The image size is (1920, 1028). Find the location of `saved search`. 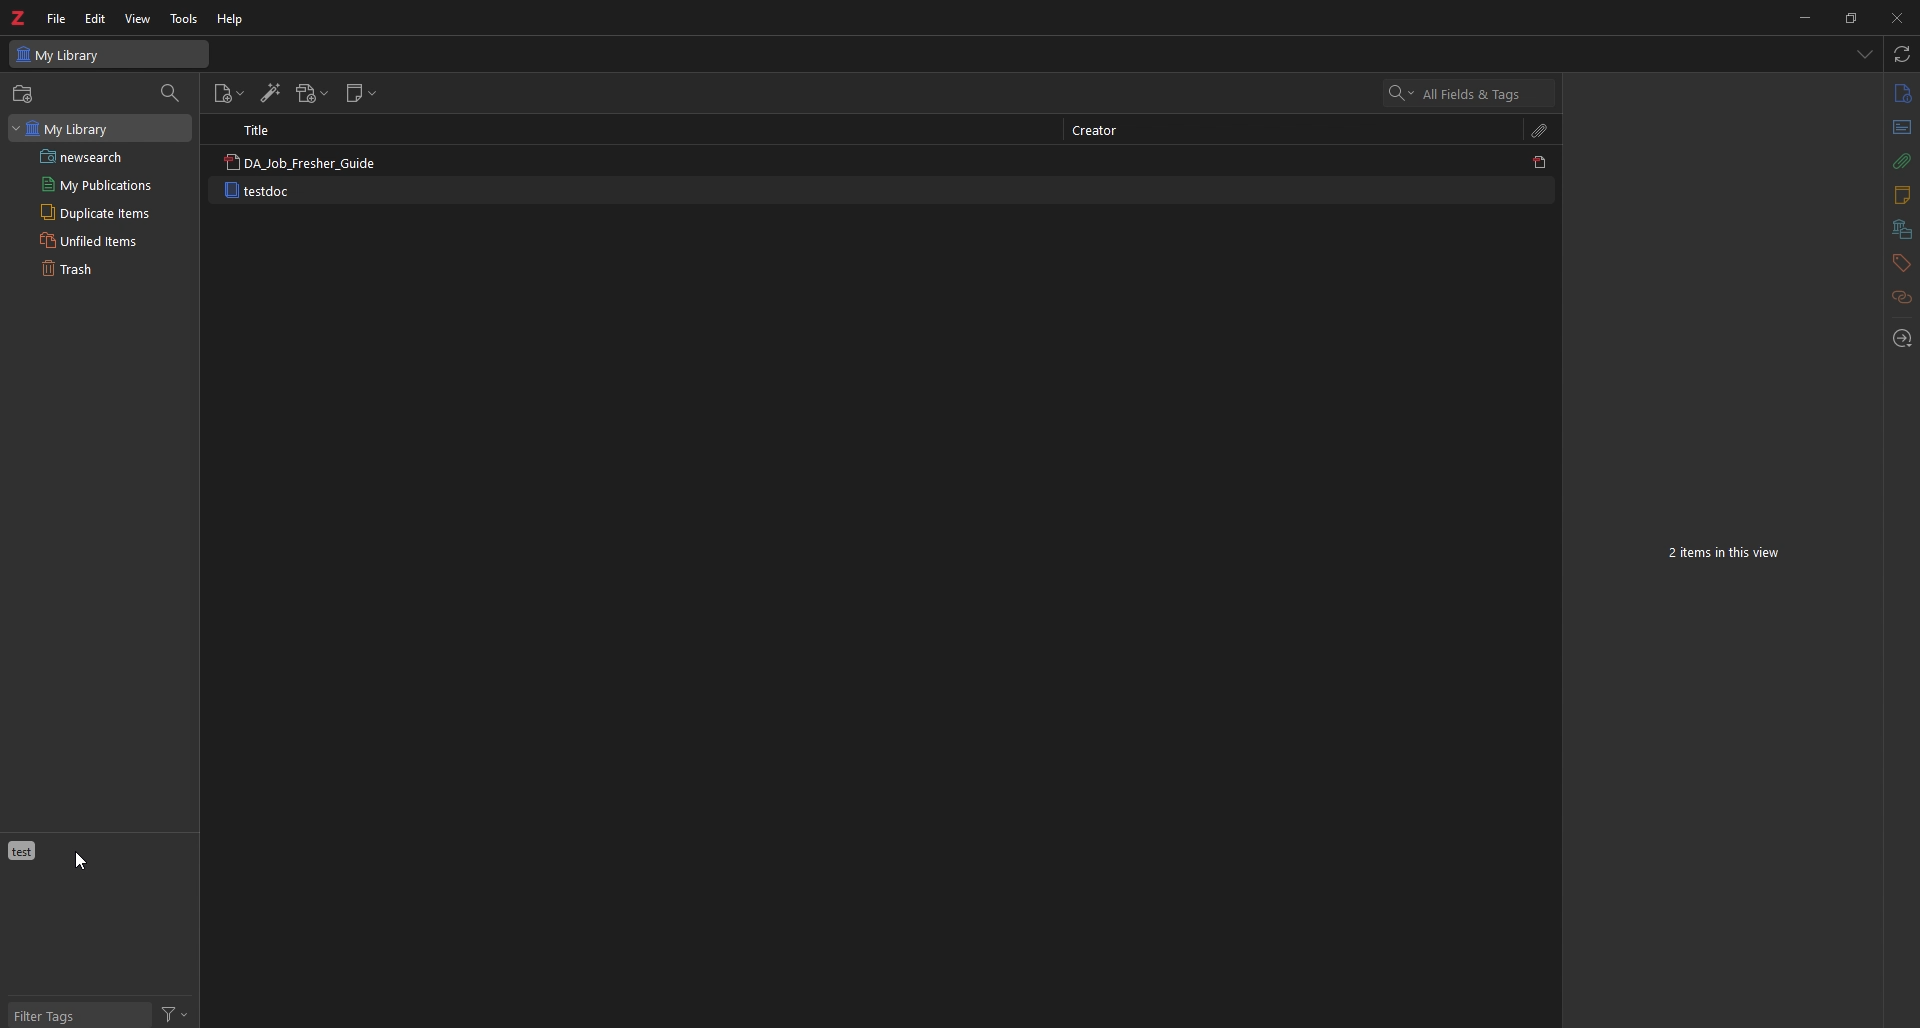

saved search is located at coordinates (106, 157).